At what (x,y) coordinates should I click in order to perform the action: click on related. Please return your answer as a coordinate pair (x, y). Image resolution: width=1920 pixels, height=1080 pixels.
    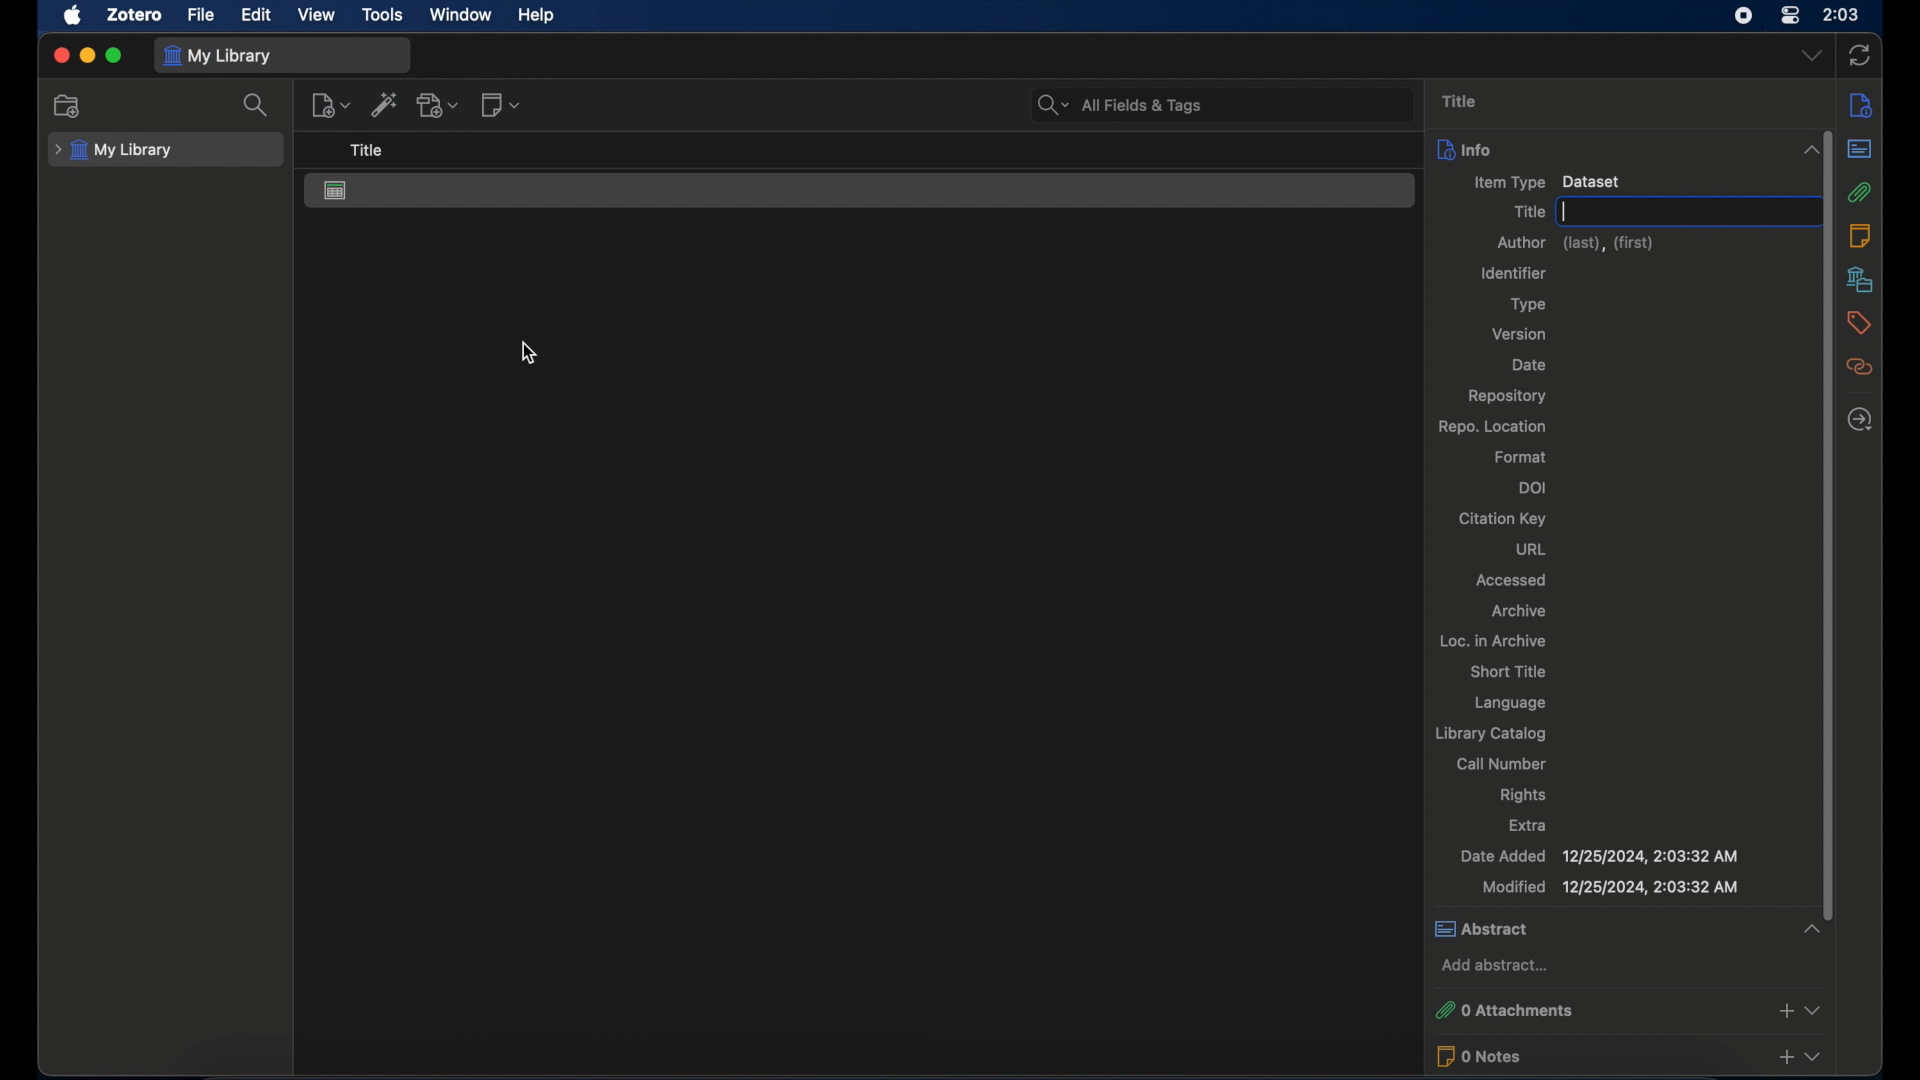
    Looking at the image, I should click on (1860, 367).